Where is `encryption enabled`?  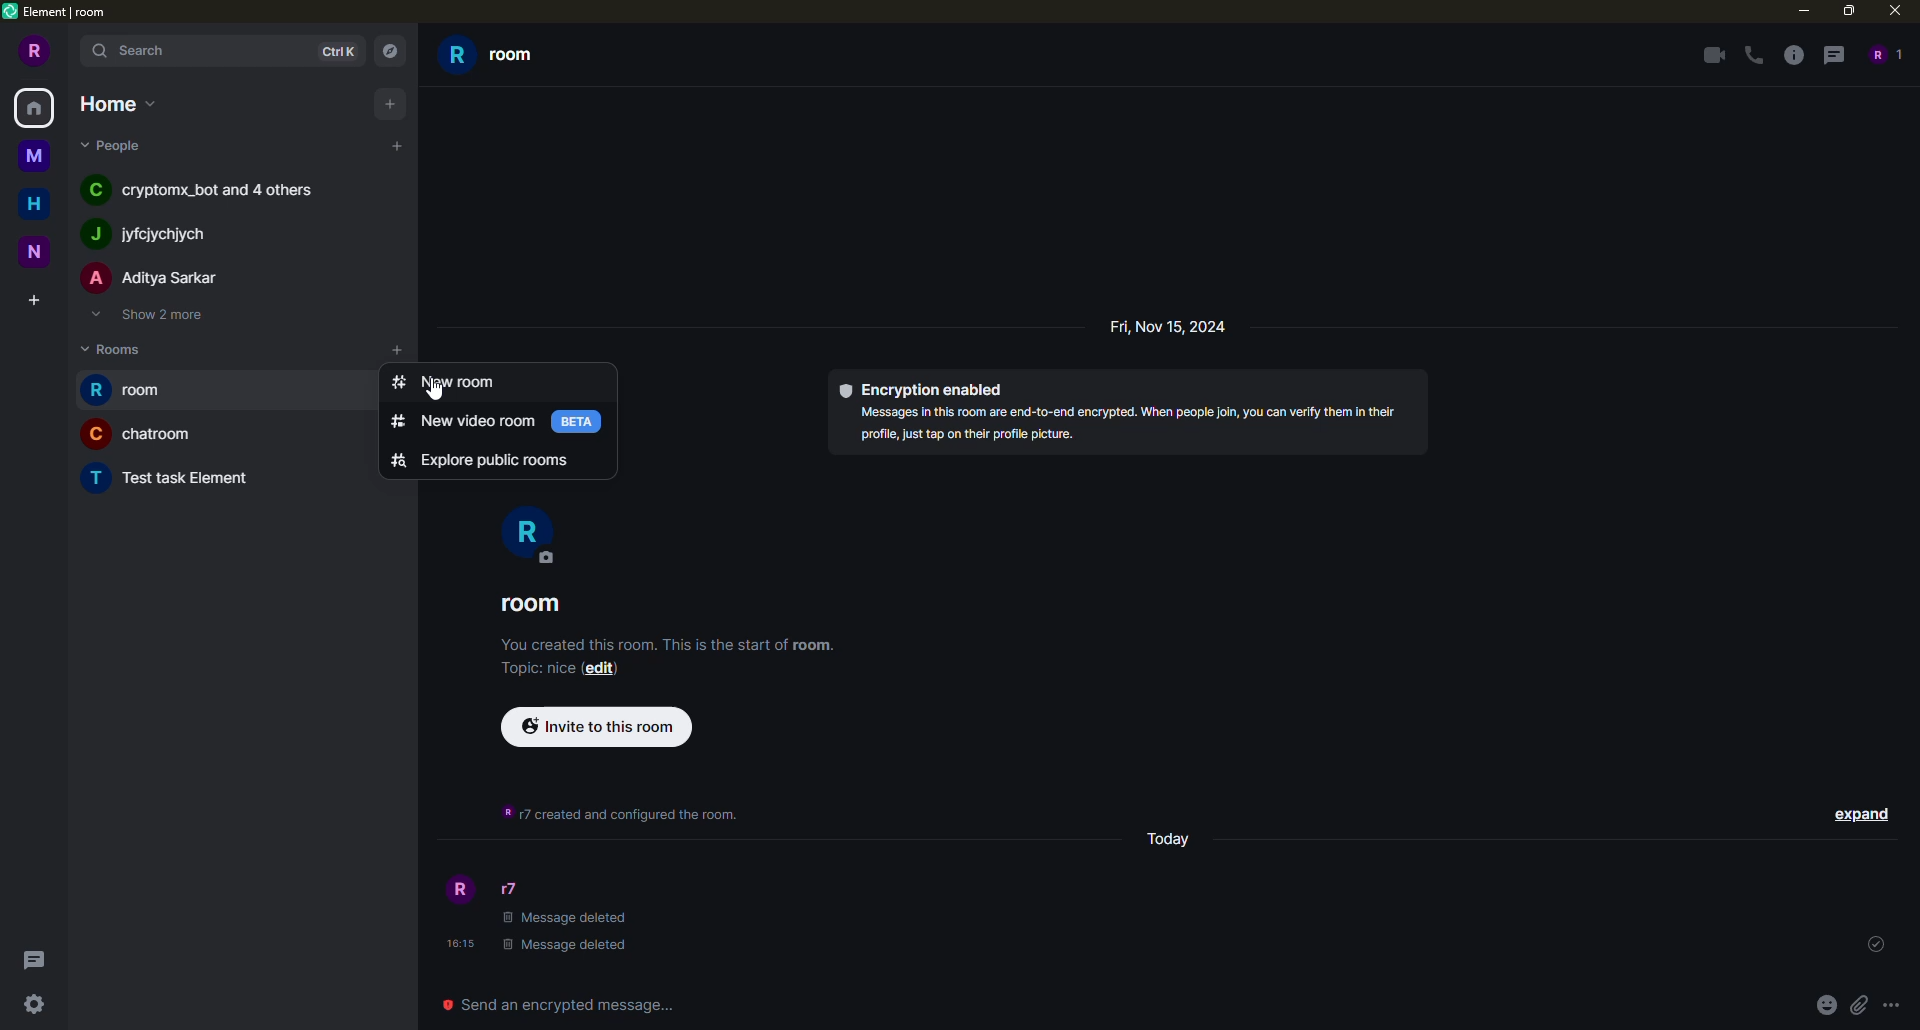
encryption enabled is located at coordinates (924, 387).